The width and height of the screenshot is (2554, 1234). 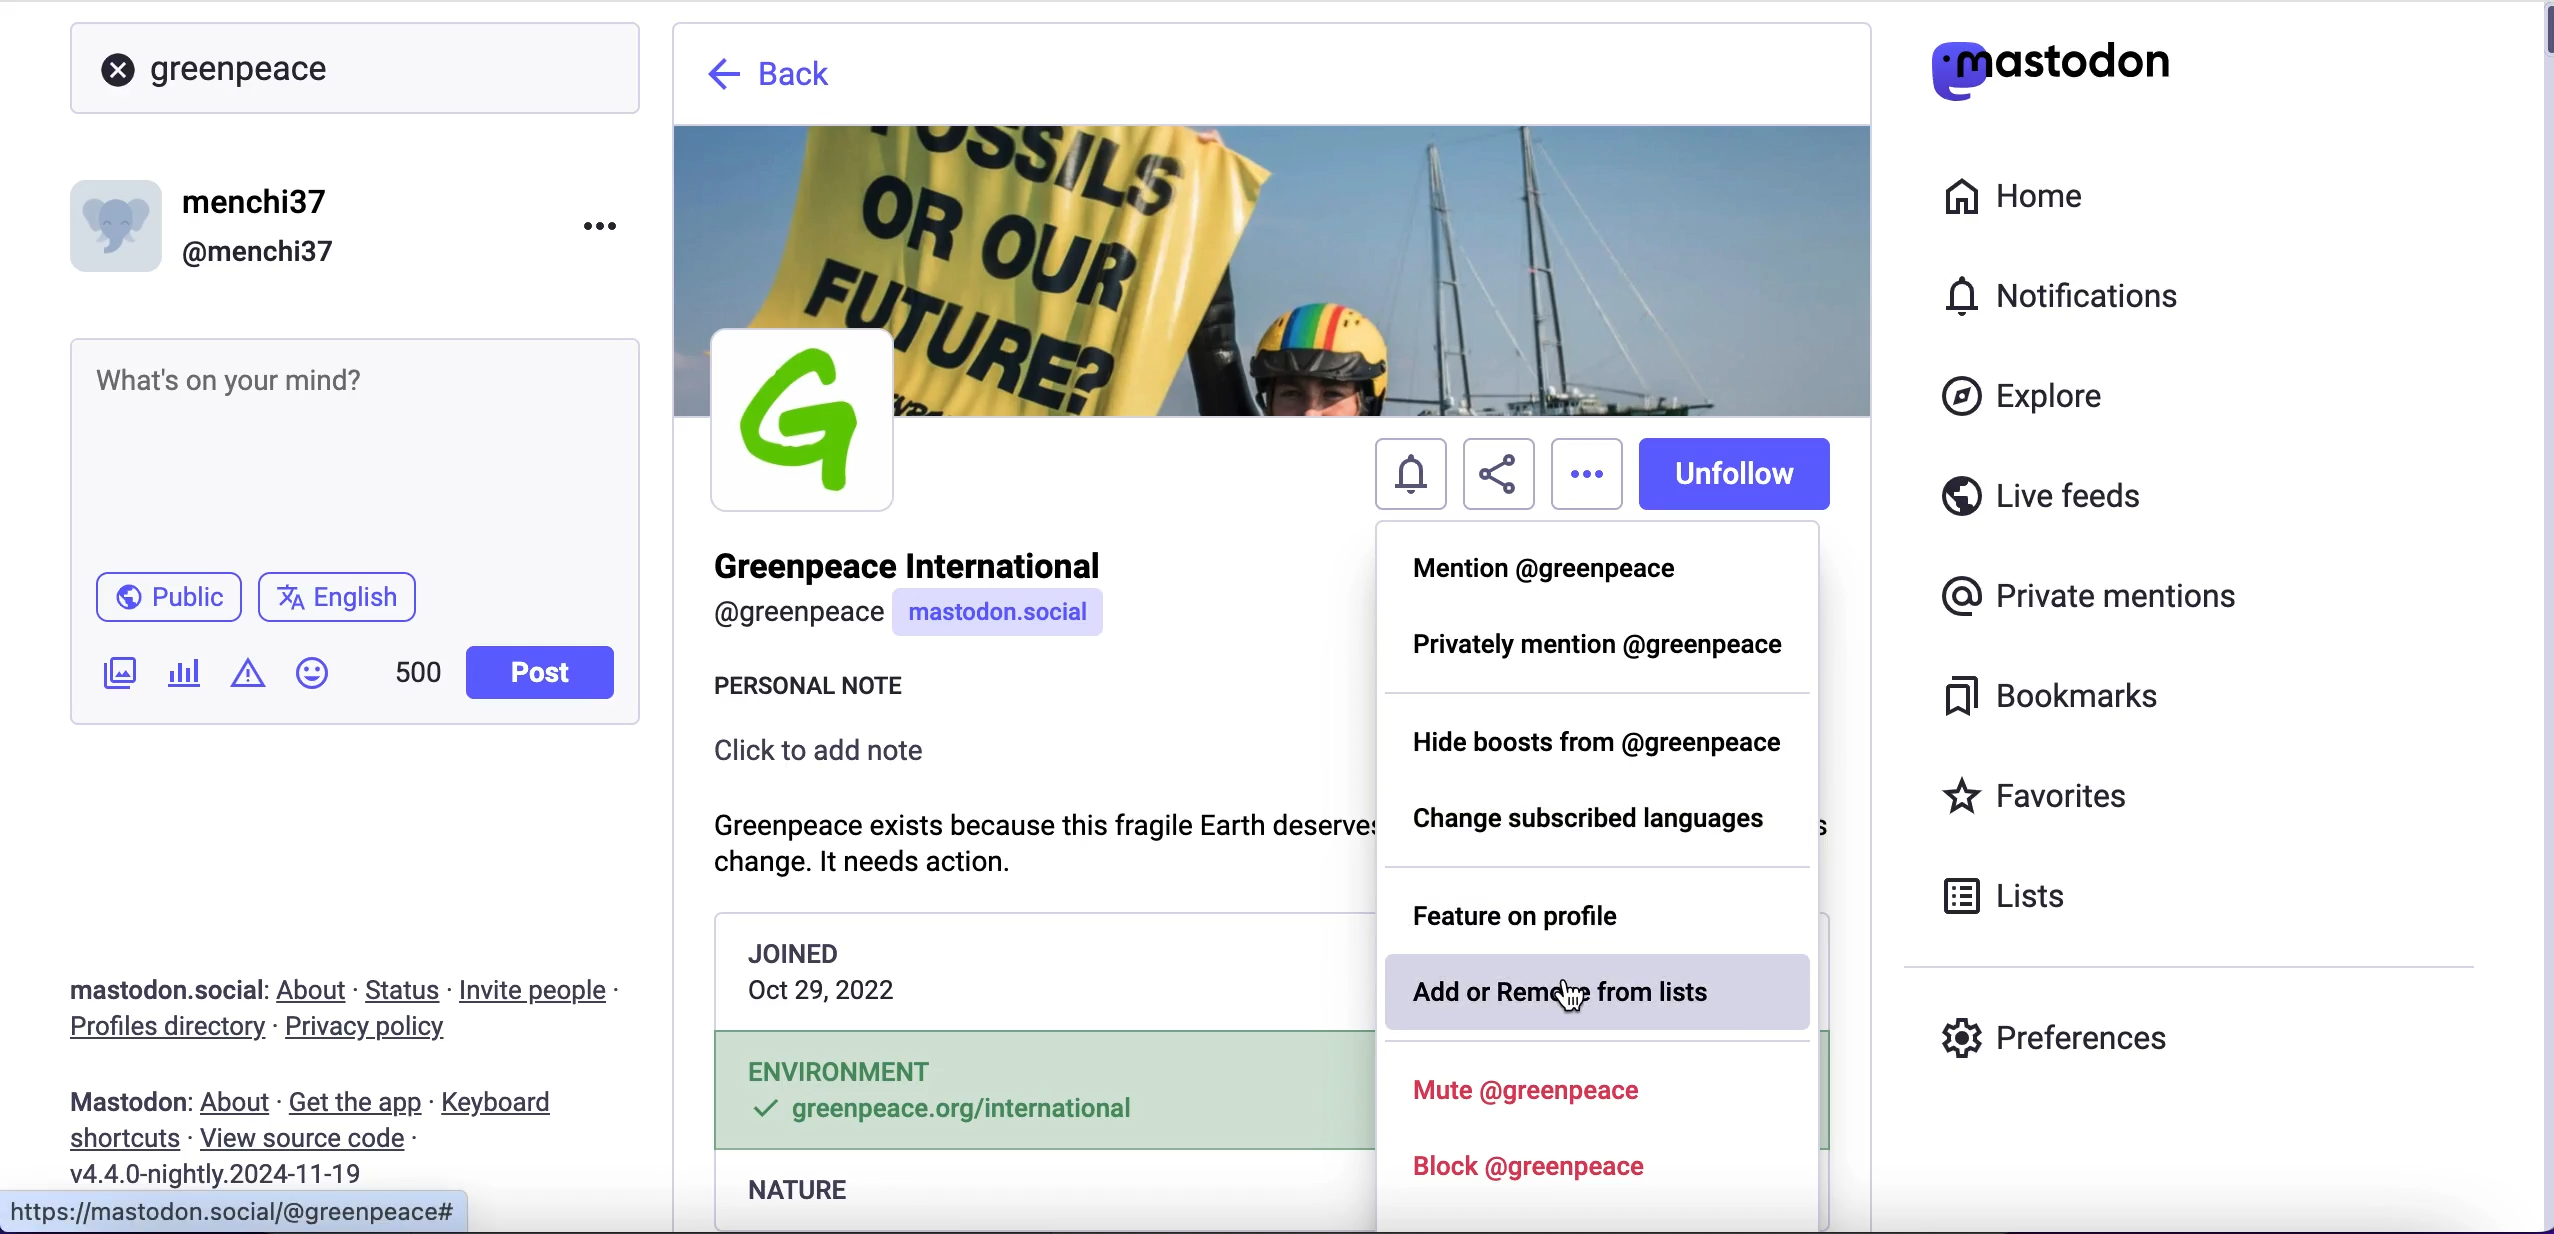 I want to click on wallpaper picture, so click(x=1274, y=224).